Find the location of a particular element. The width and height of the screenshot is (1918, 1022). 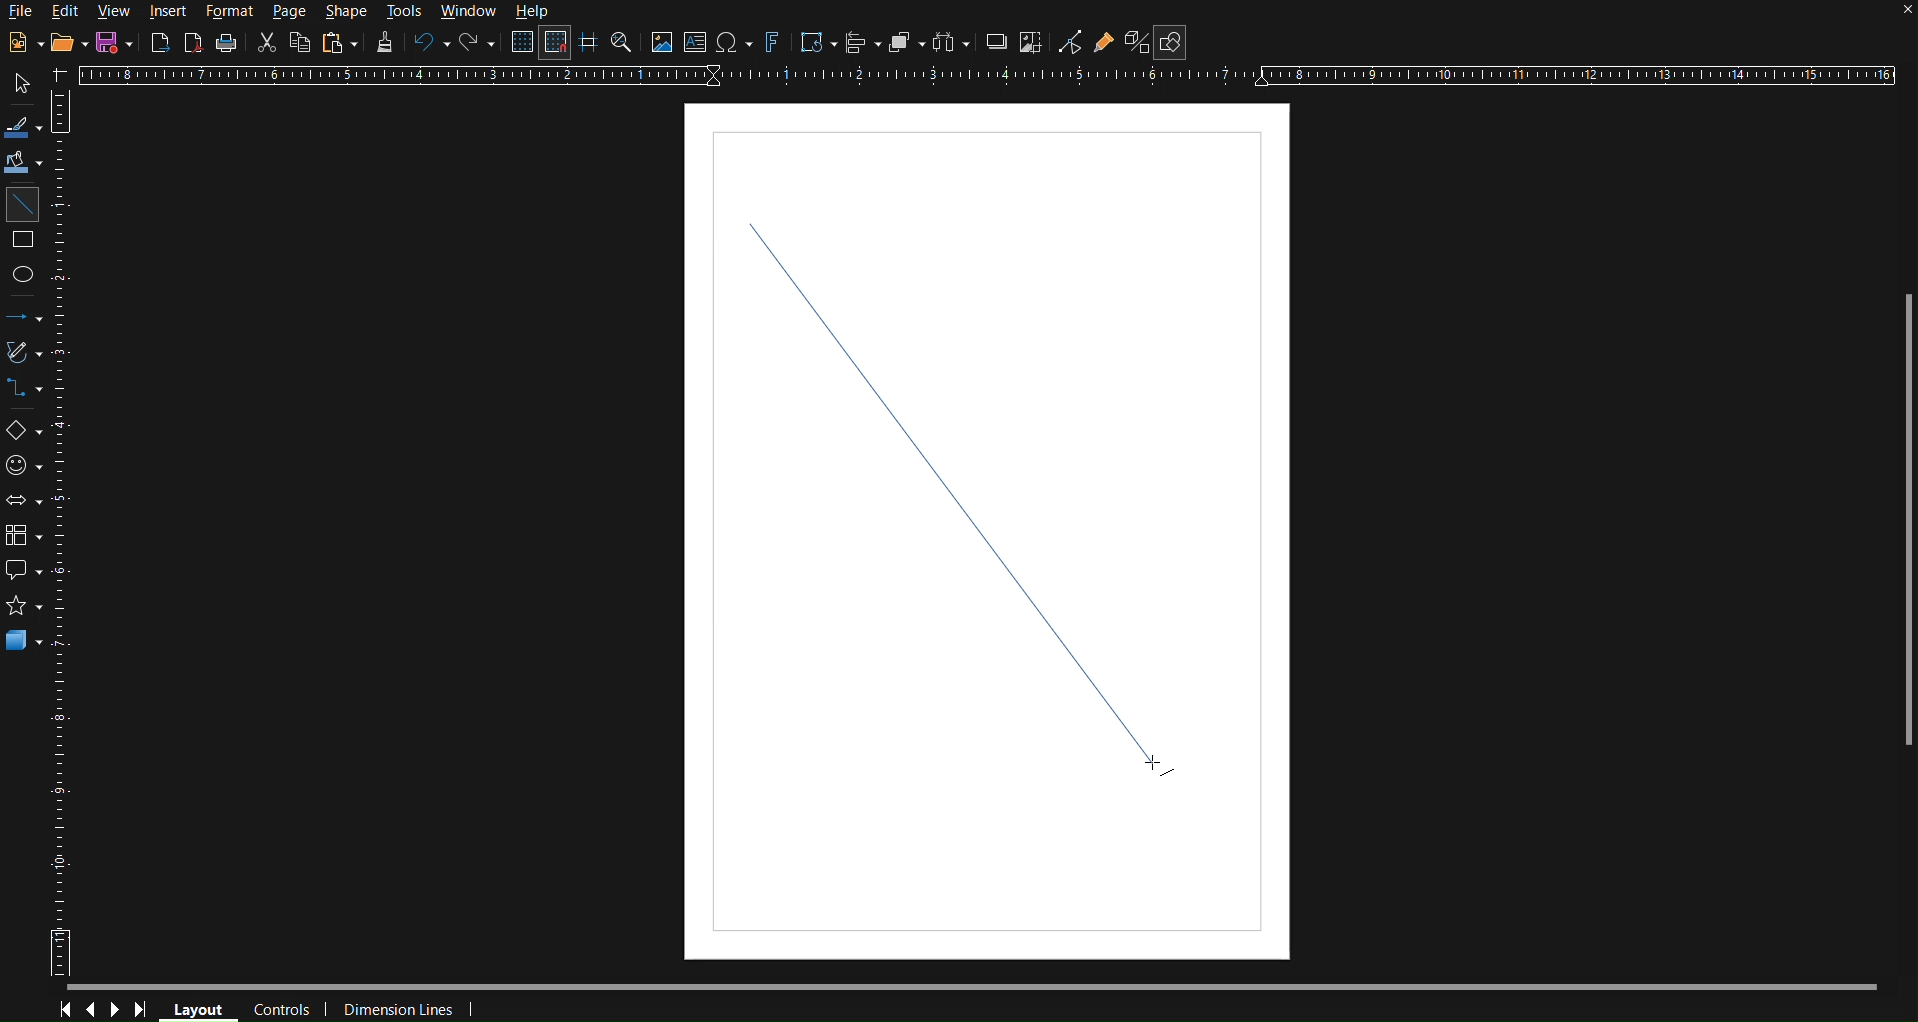

Ellipse is located at coordinates (24, 273).